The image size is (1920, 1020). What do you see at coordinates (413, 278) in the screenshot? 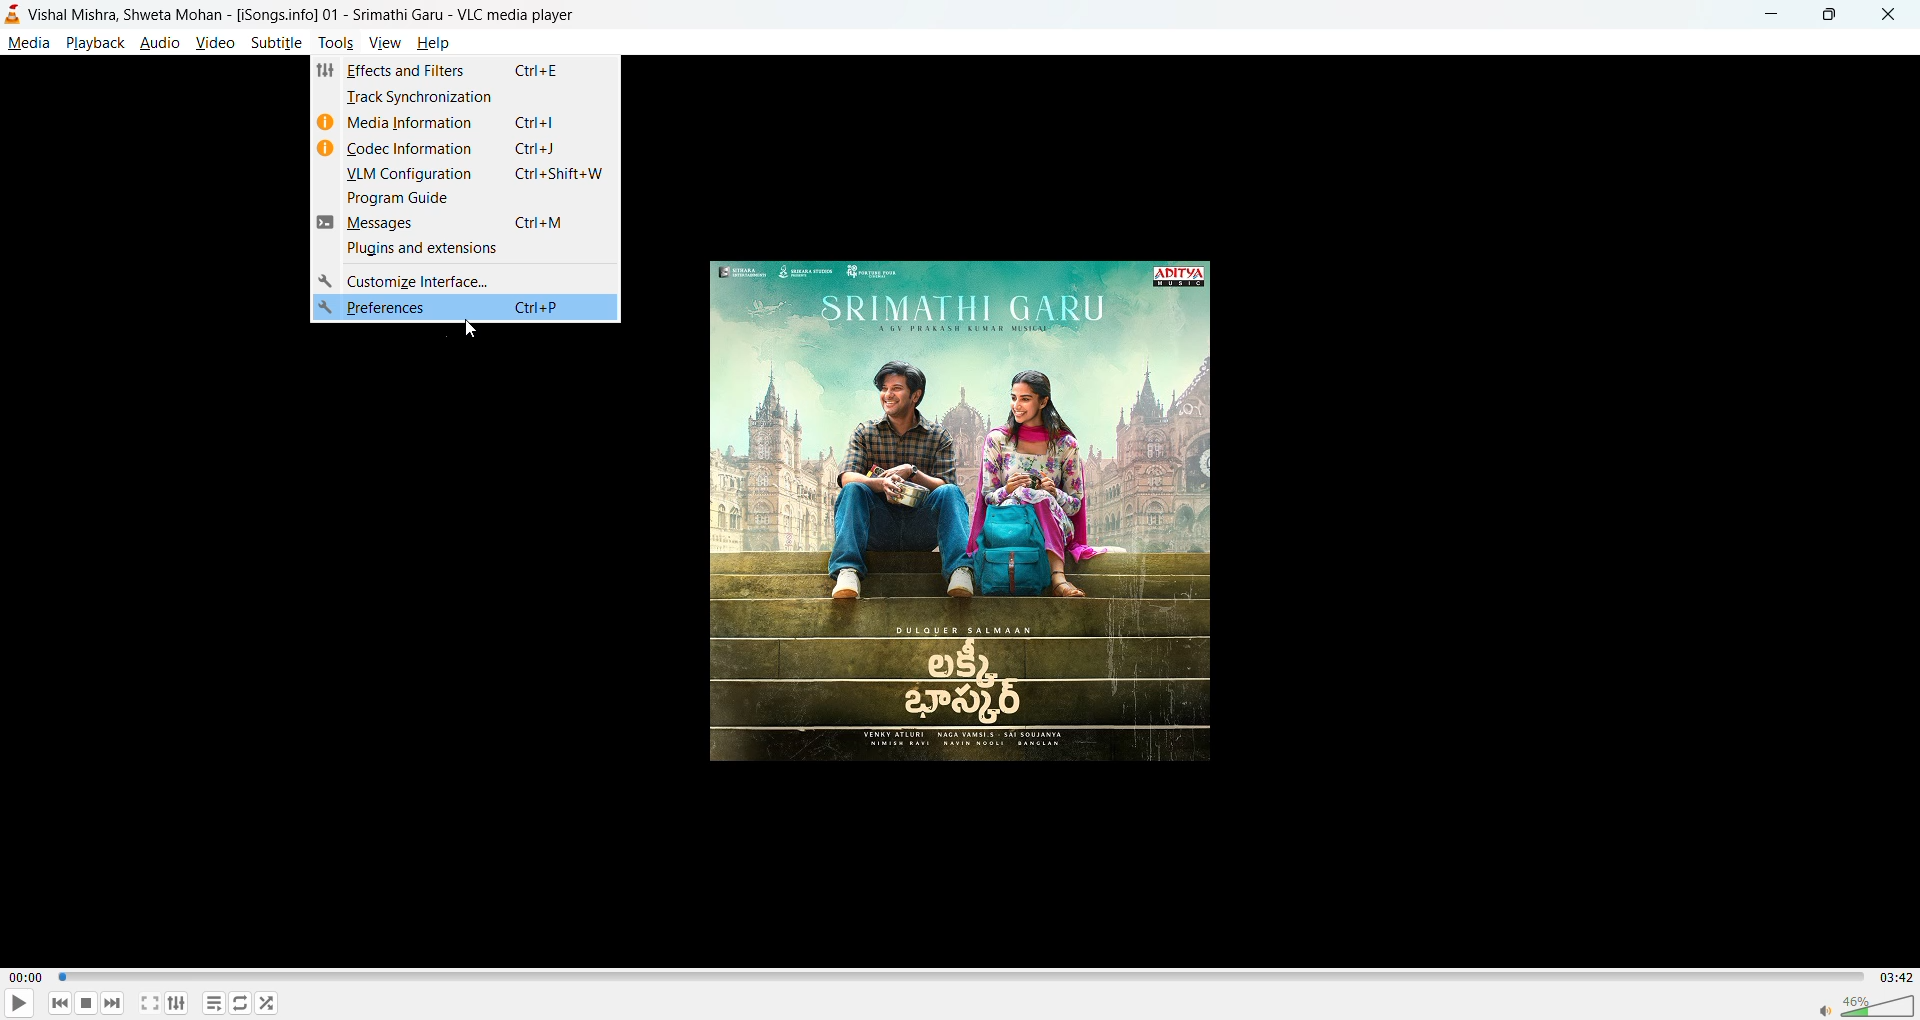
I see `customize interface` at bounding box center [413, 278].